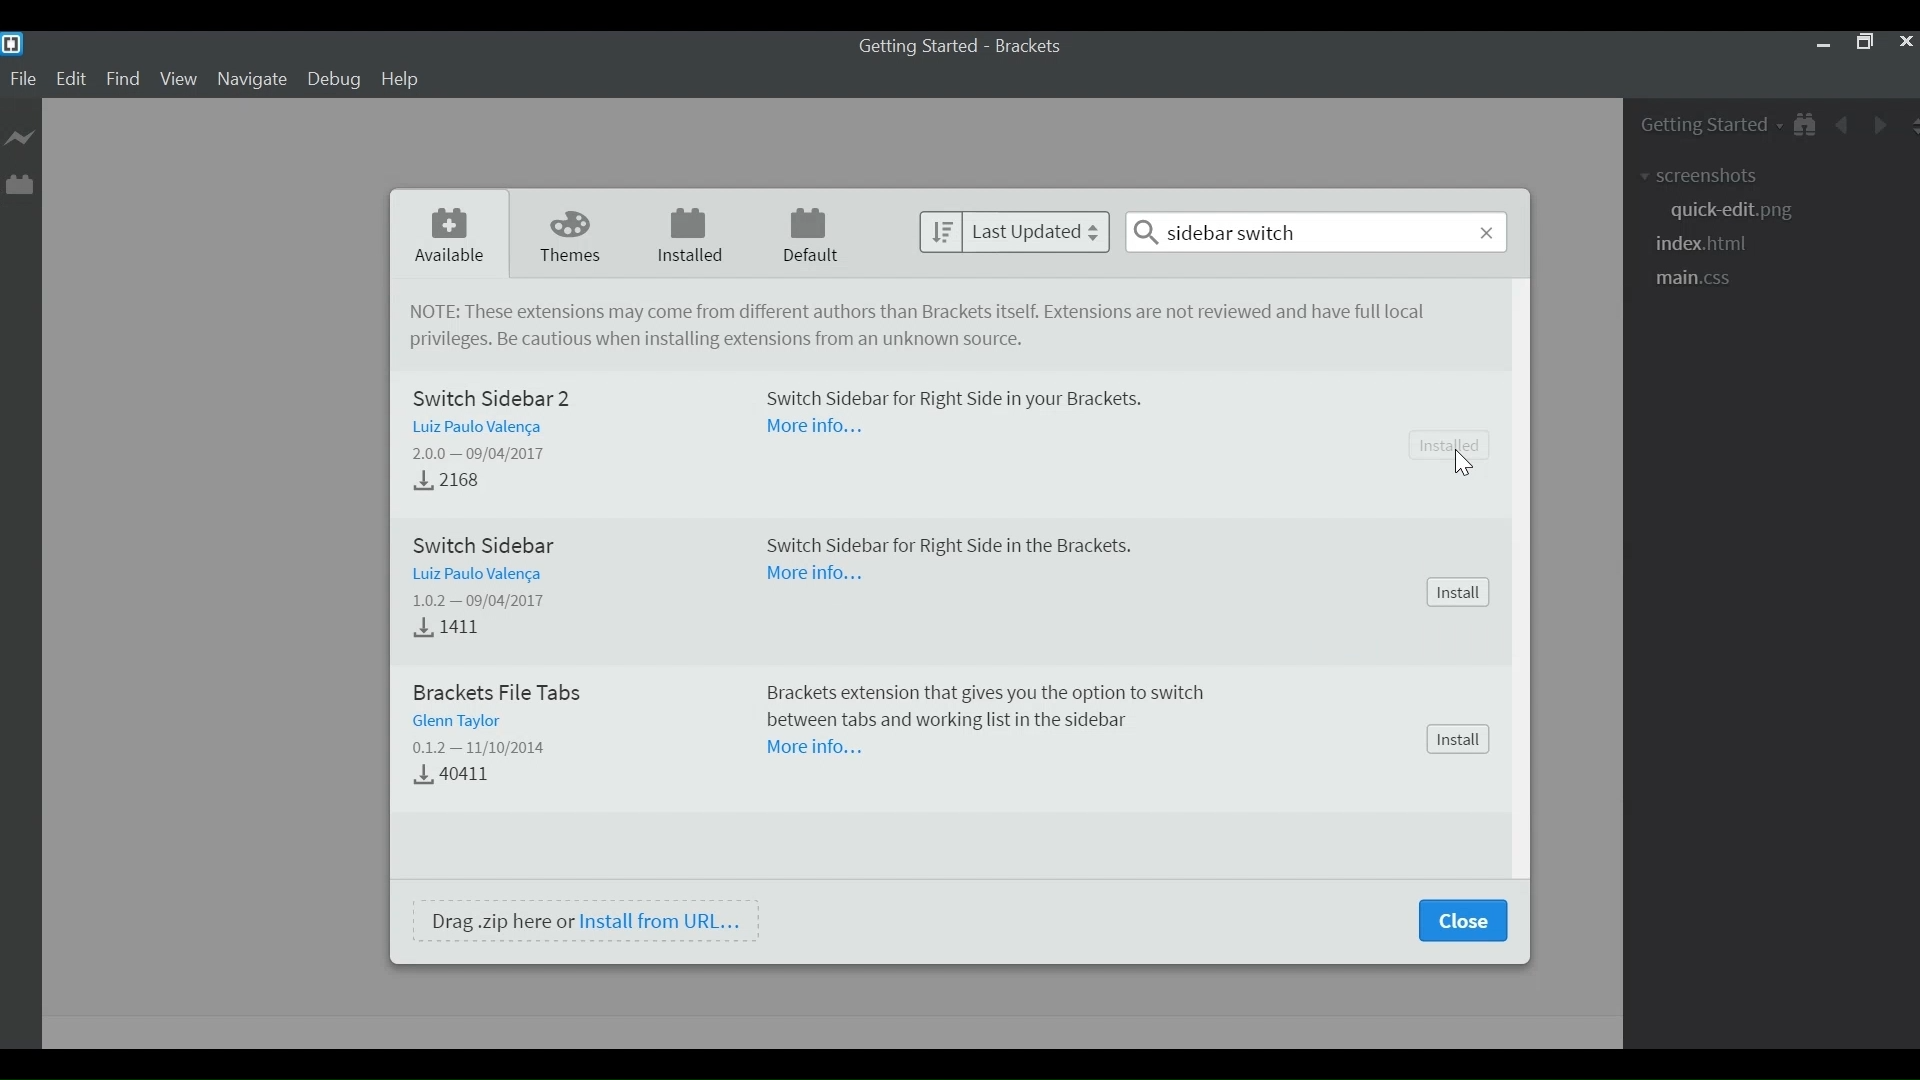 Image resolution: width=1920 pixels, height=1080 pixels. I want to click on more Information, so click(812, 749).